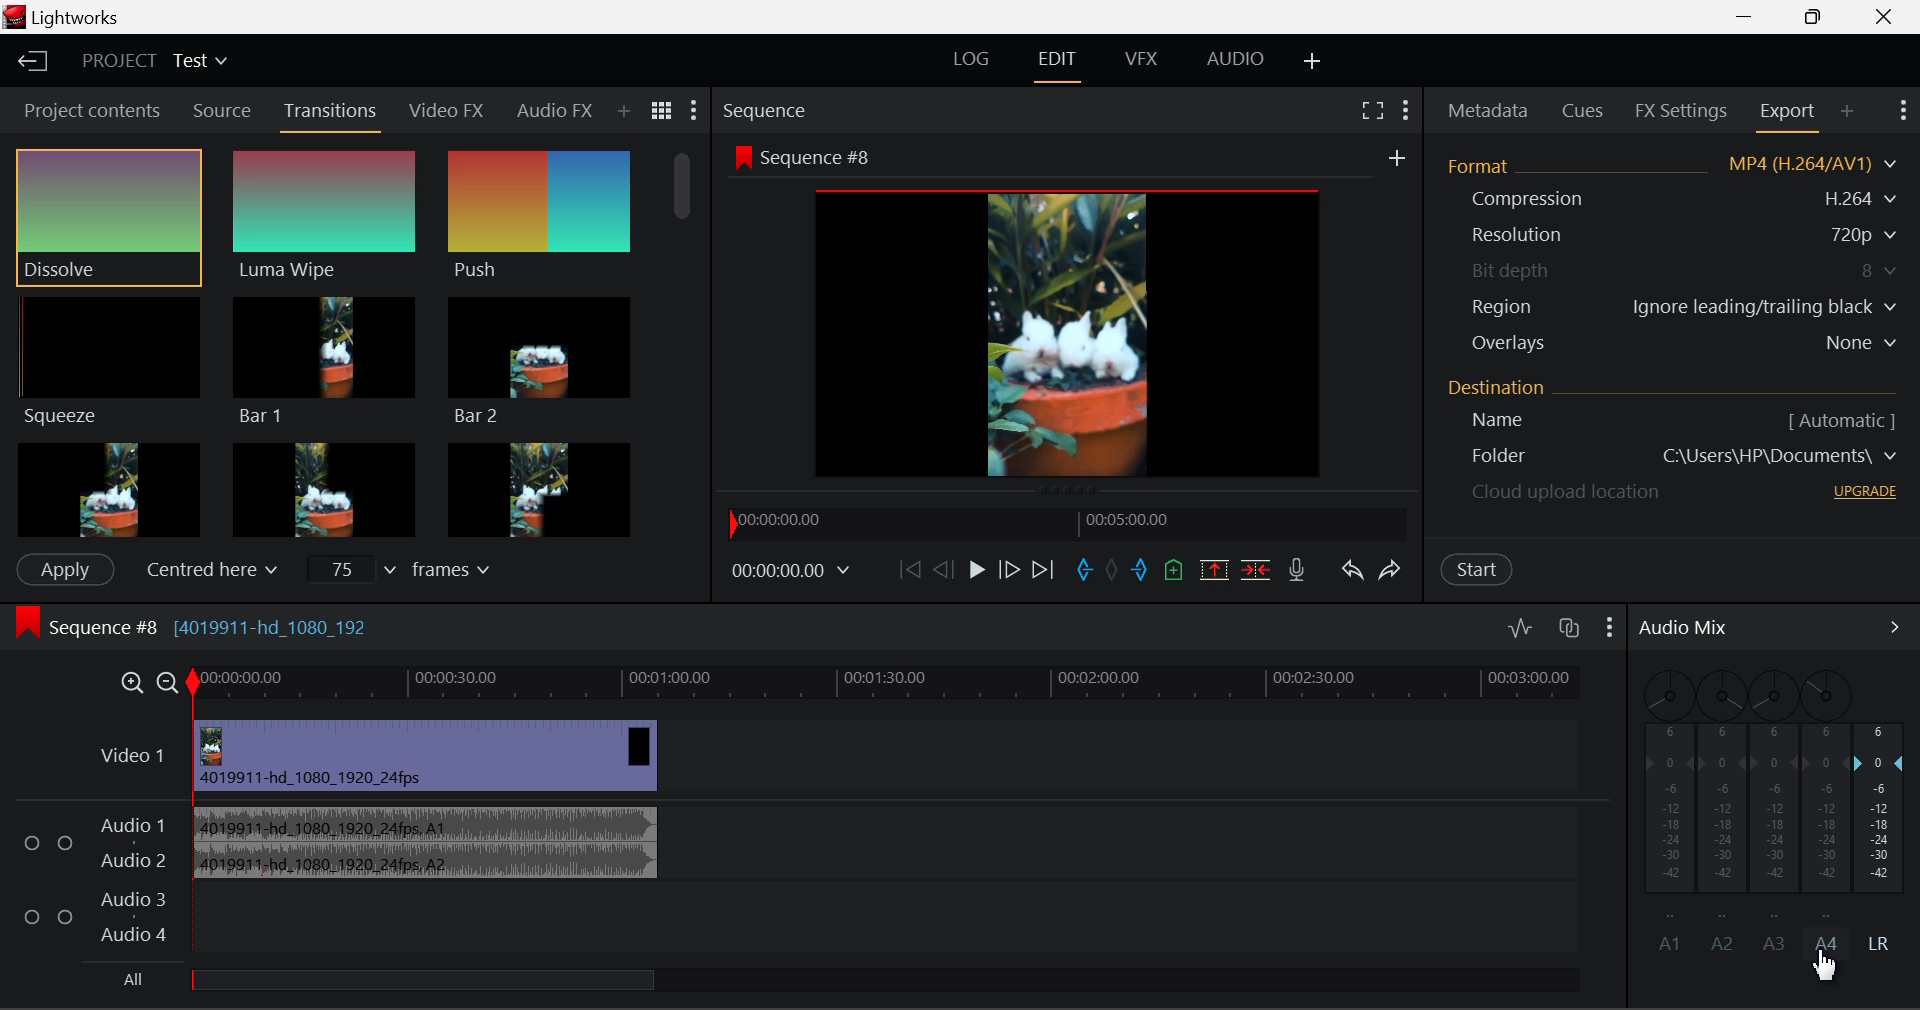  I want to click on Cursor Position AFTER_LAST_ACTION, so click(1823, 965).